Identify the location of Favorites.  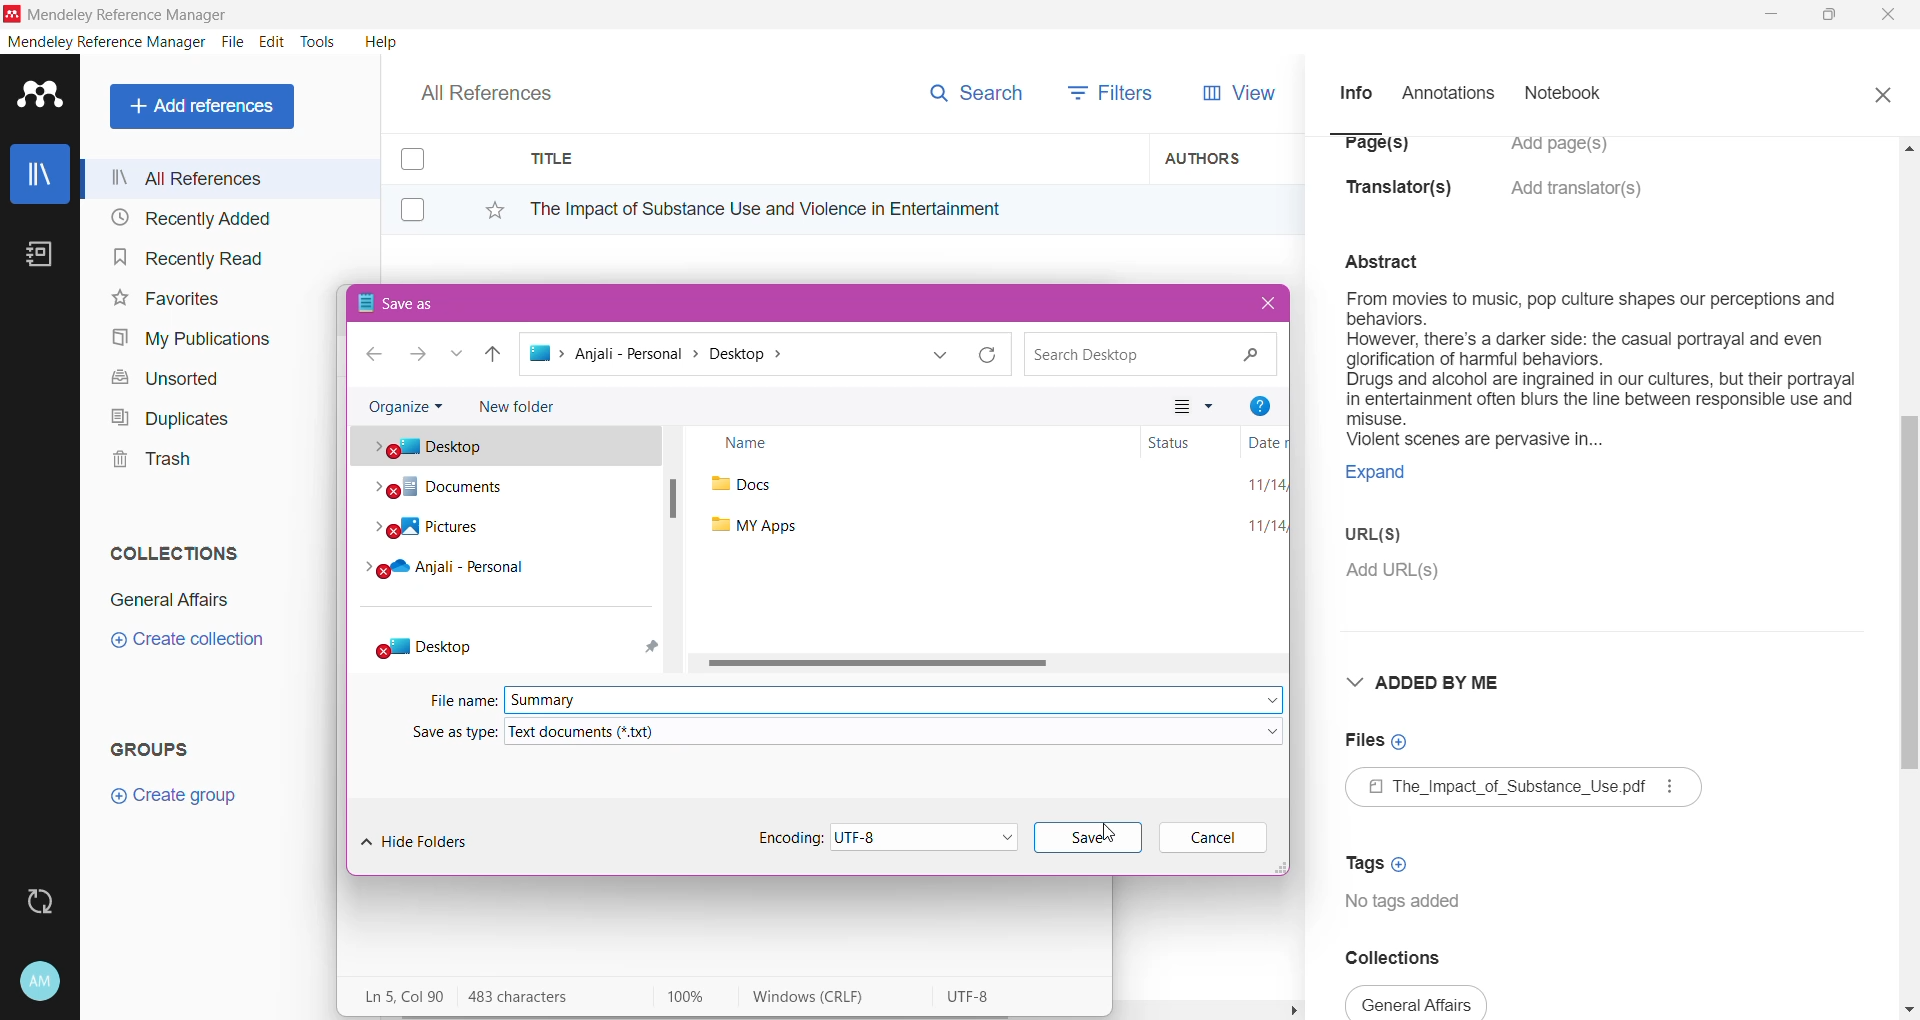
(164, 299).